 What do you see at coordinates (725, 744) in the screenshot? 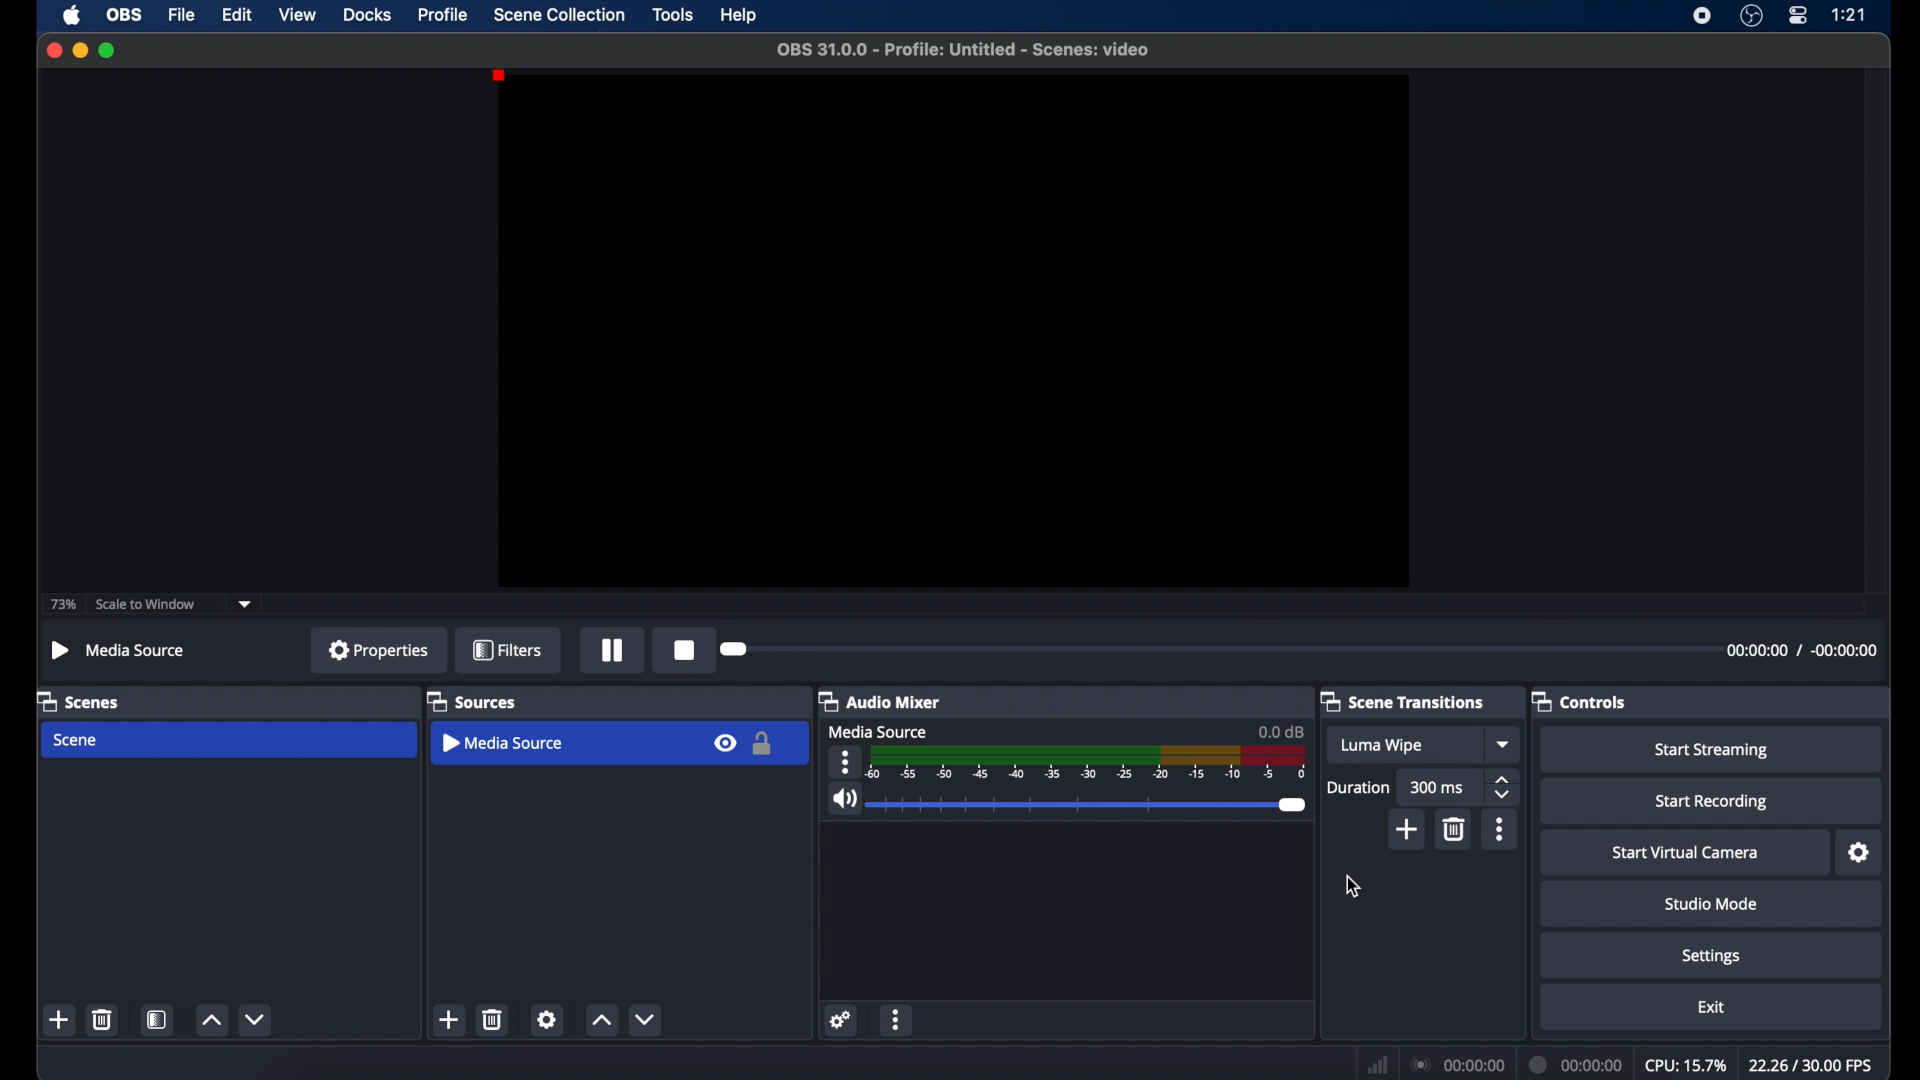
I see `visibility icon` at bounding box center [725, 744].